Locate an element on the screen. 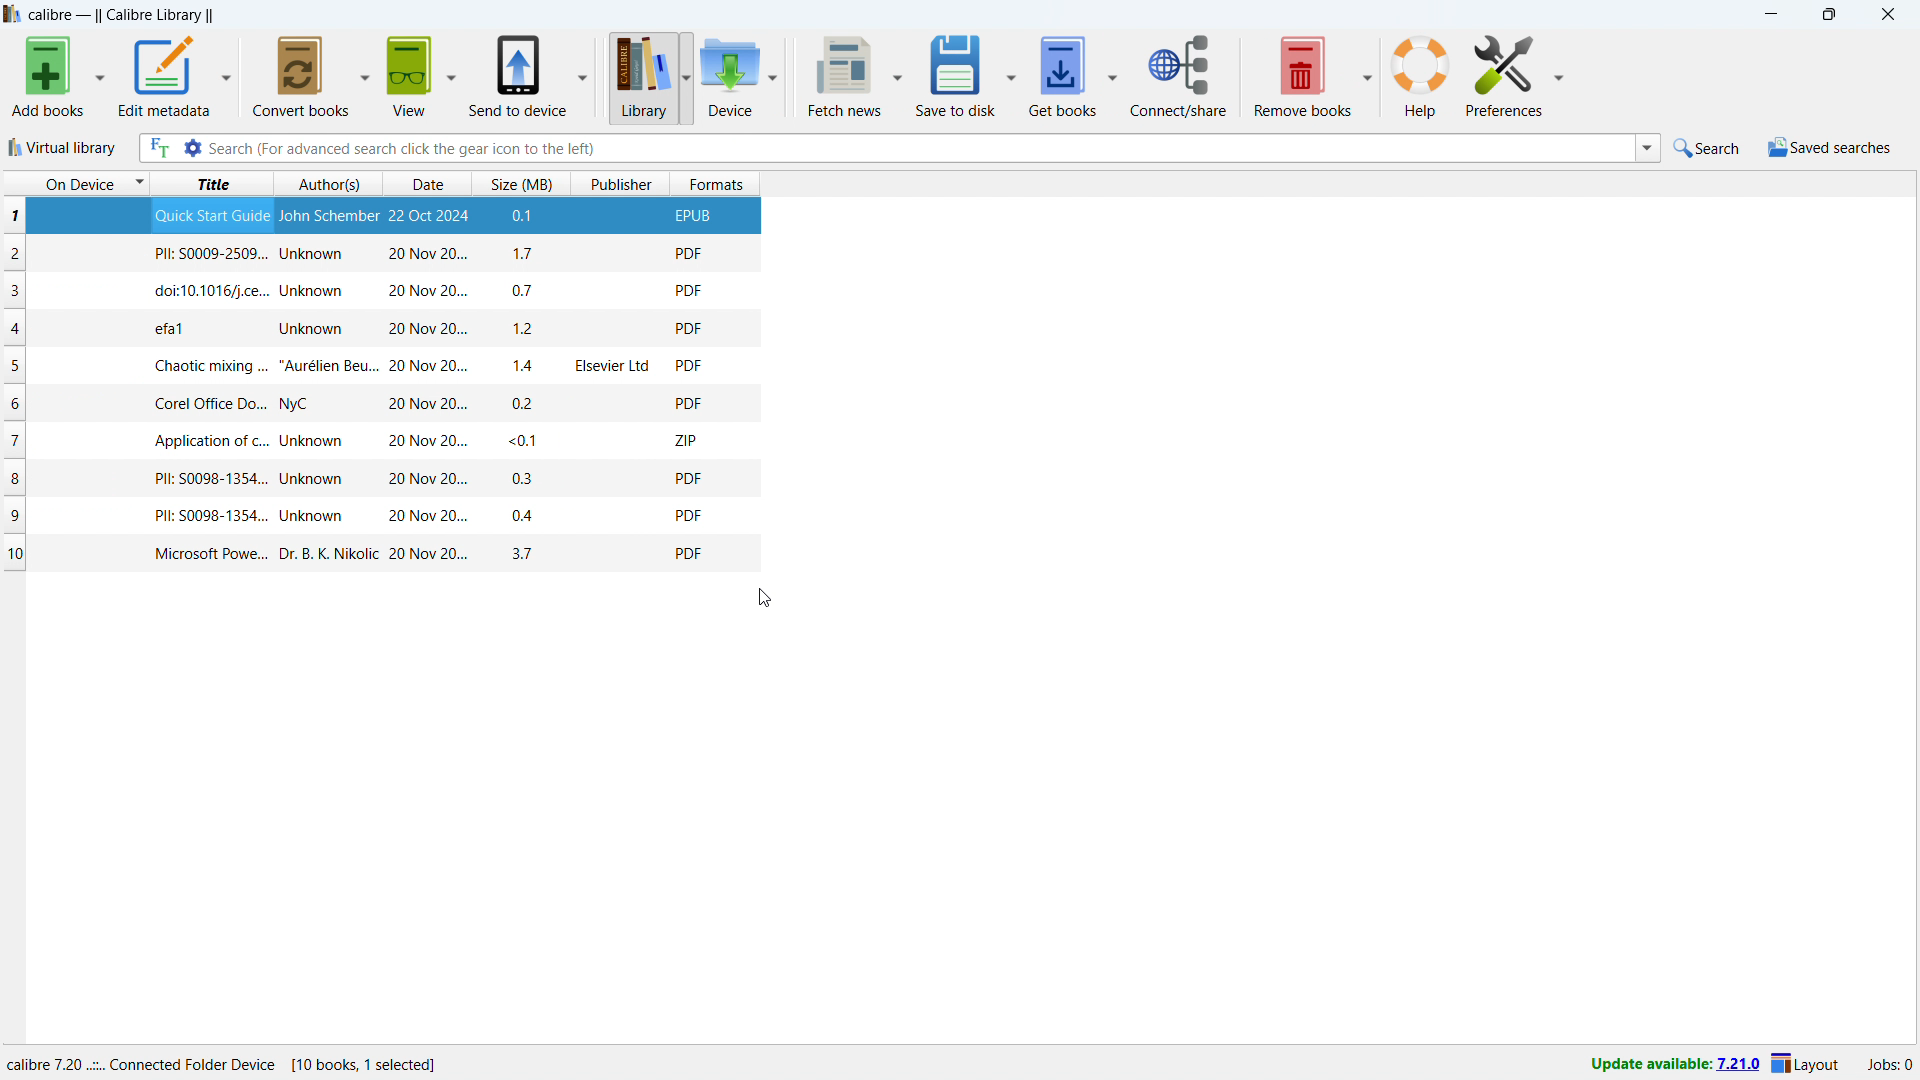 The image size is (1920, 1080). search history is located at coordinates (1647, 148).